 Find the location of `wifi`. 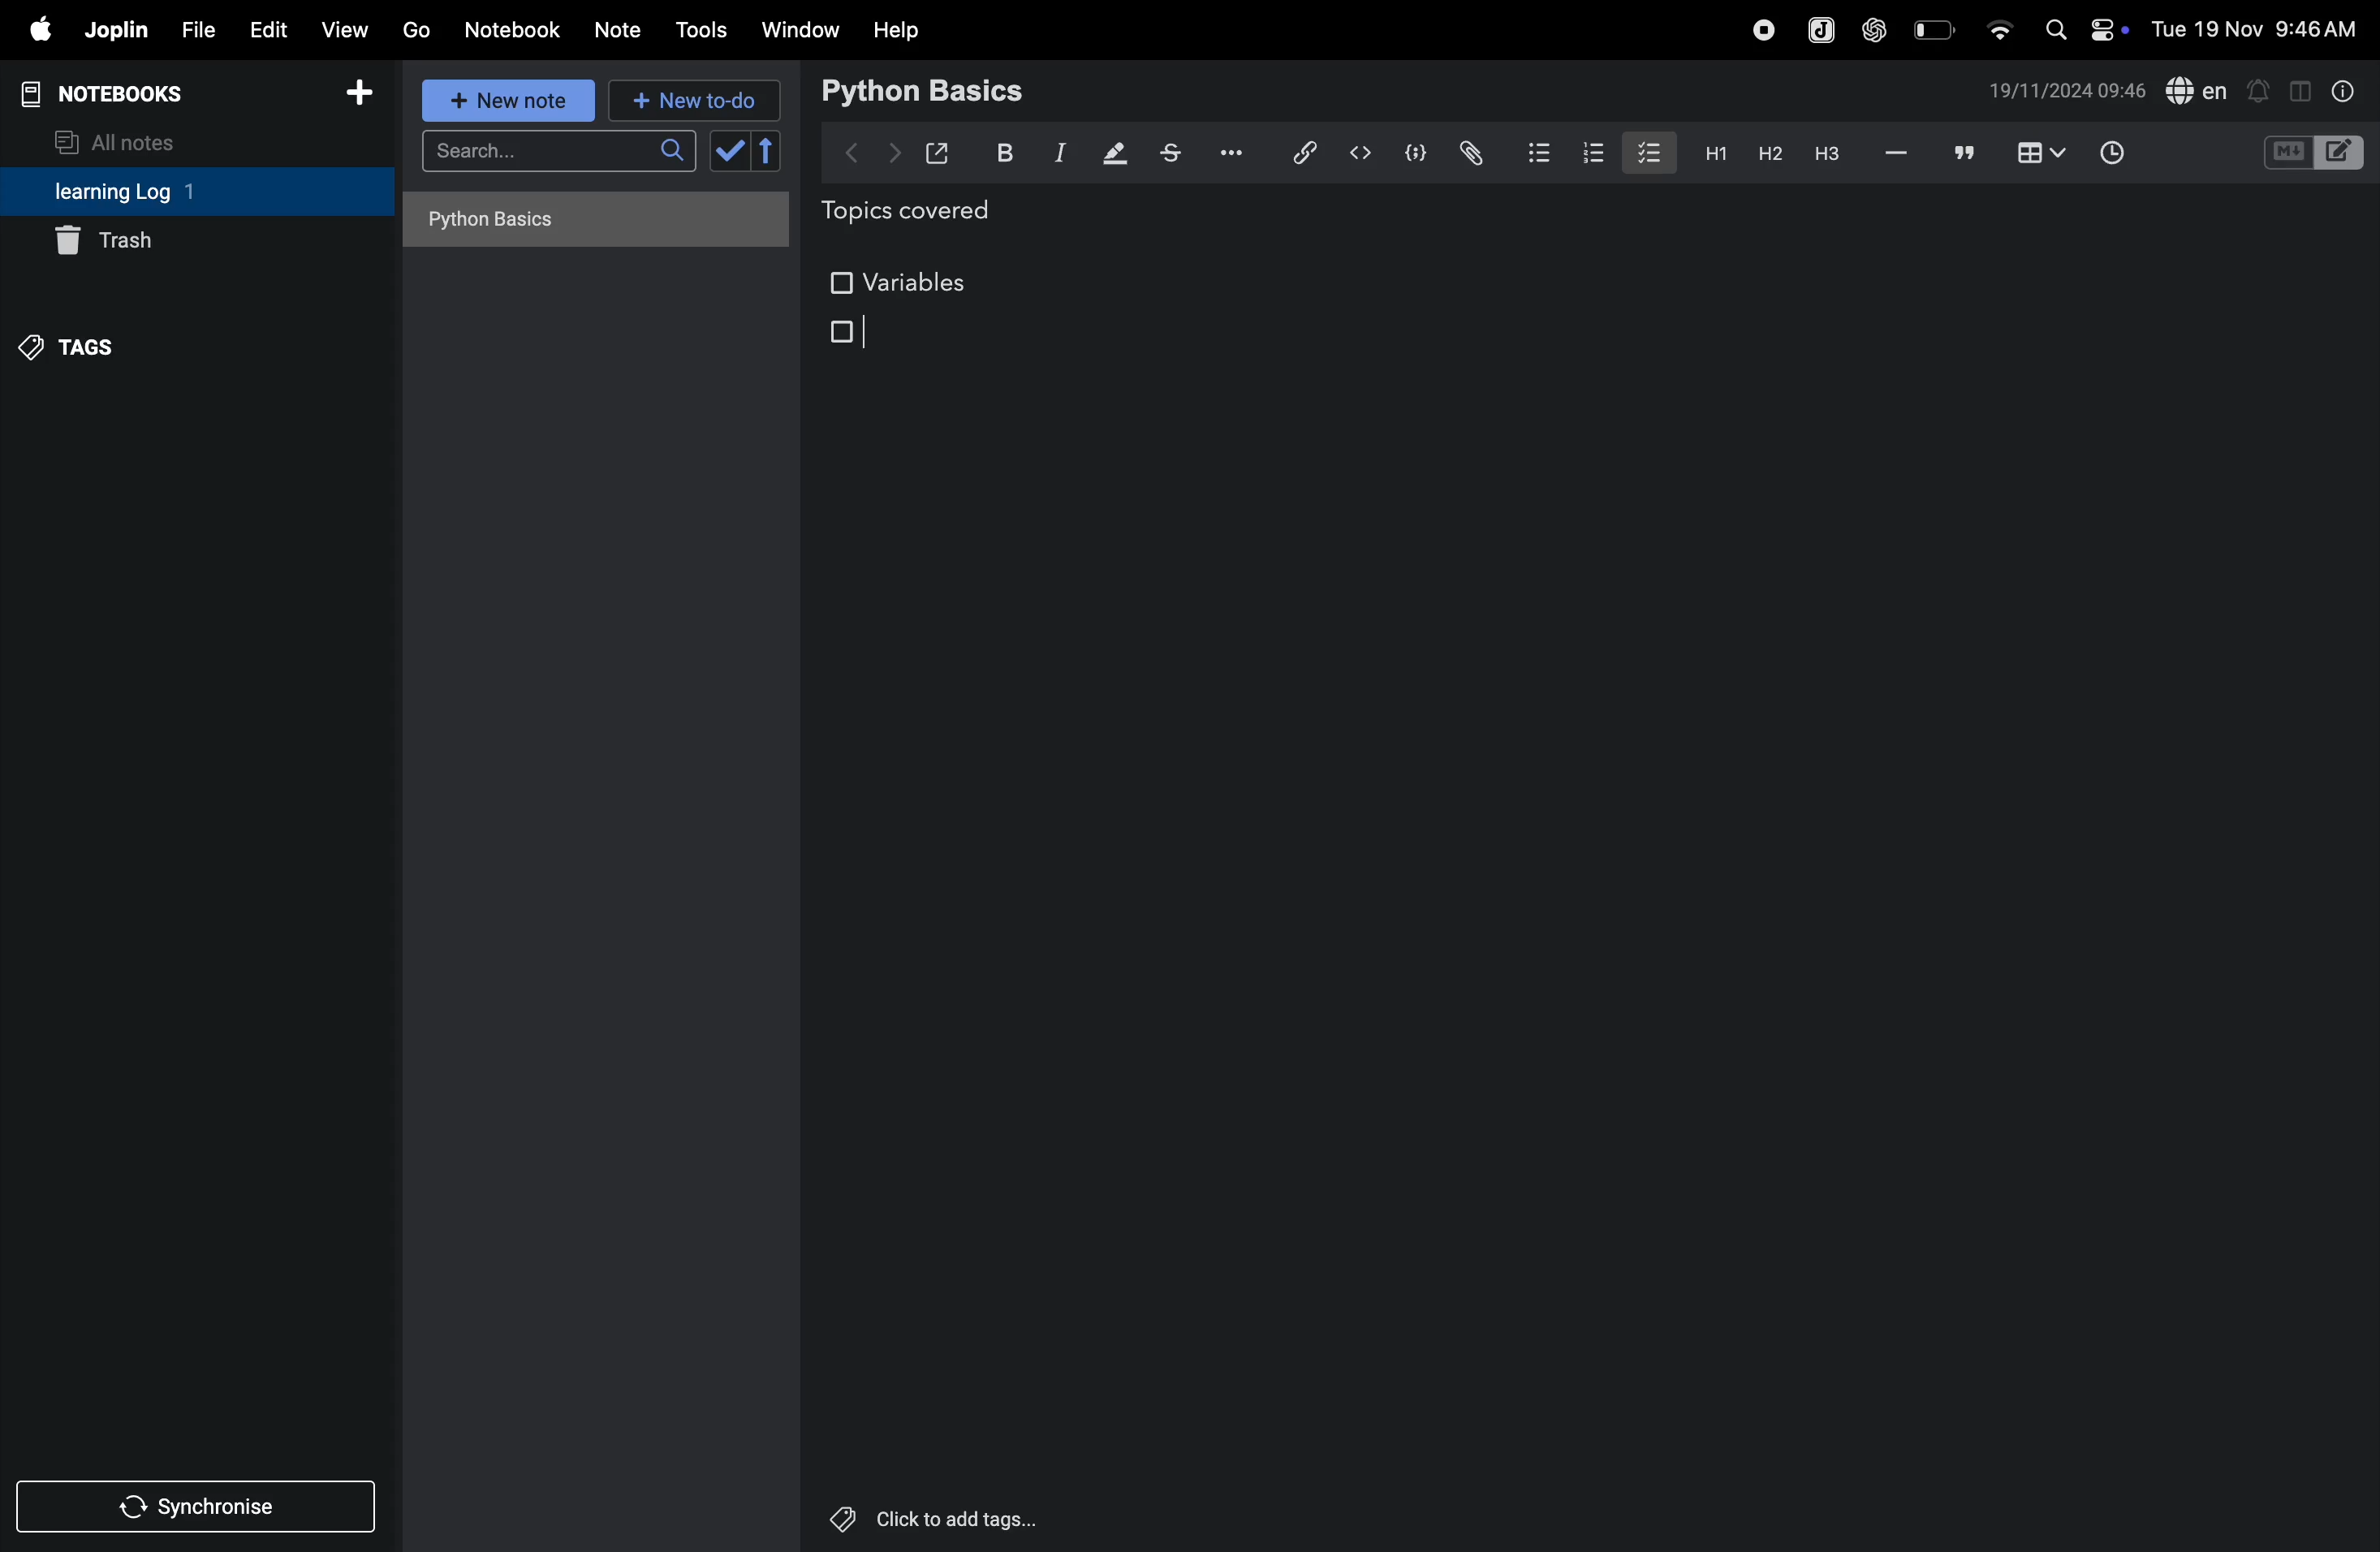

wifi is located at coordinates (1998, 23).